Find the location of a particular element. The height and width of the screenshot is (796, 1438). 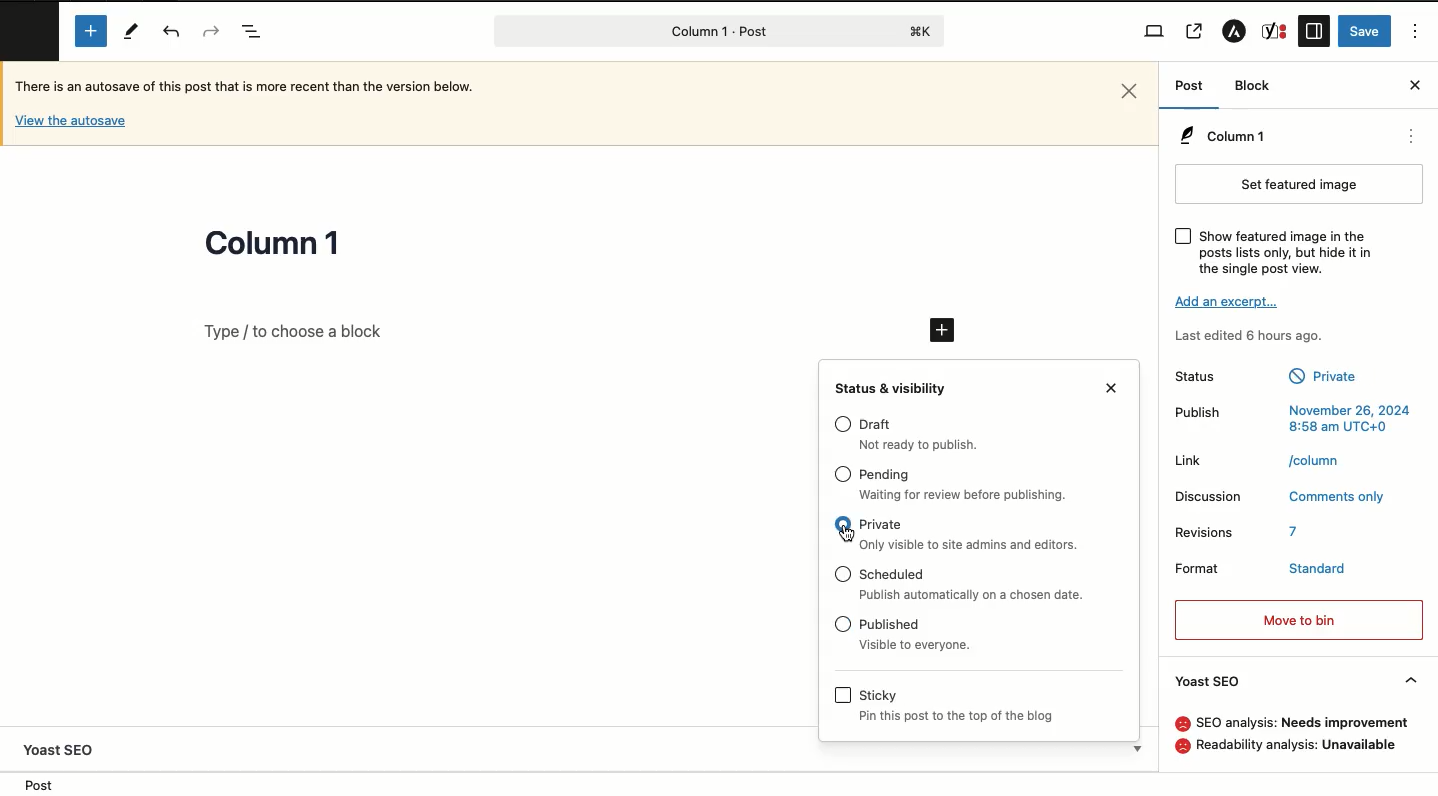

Checkbox is located at coordinates (844, 765).